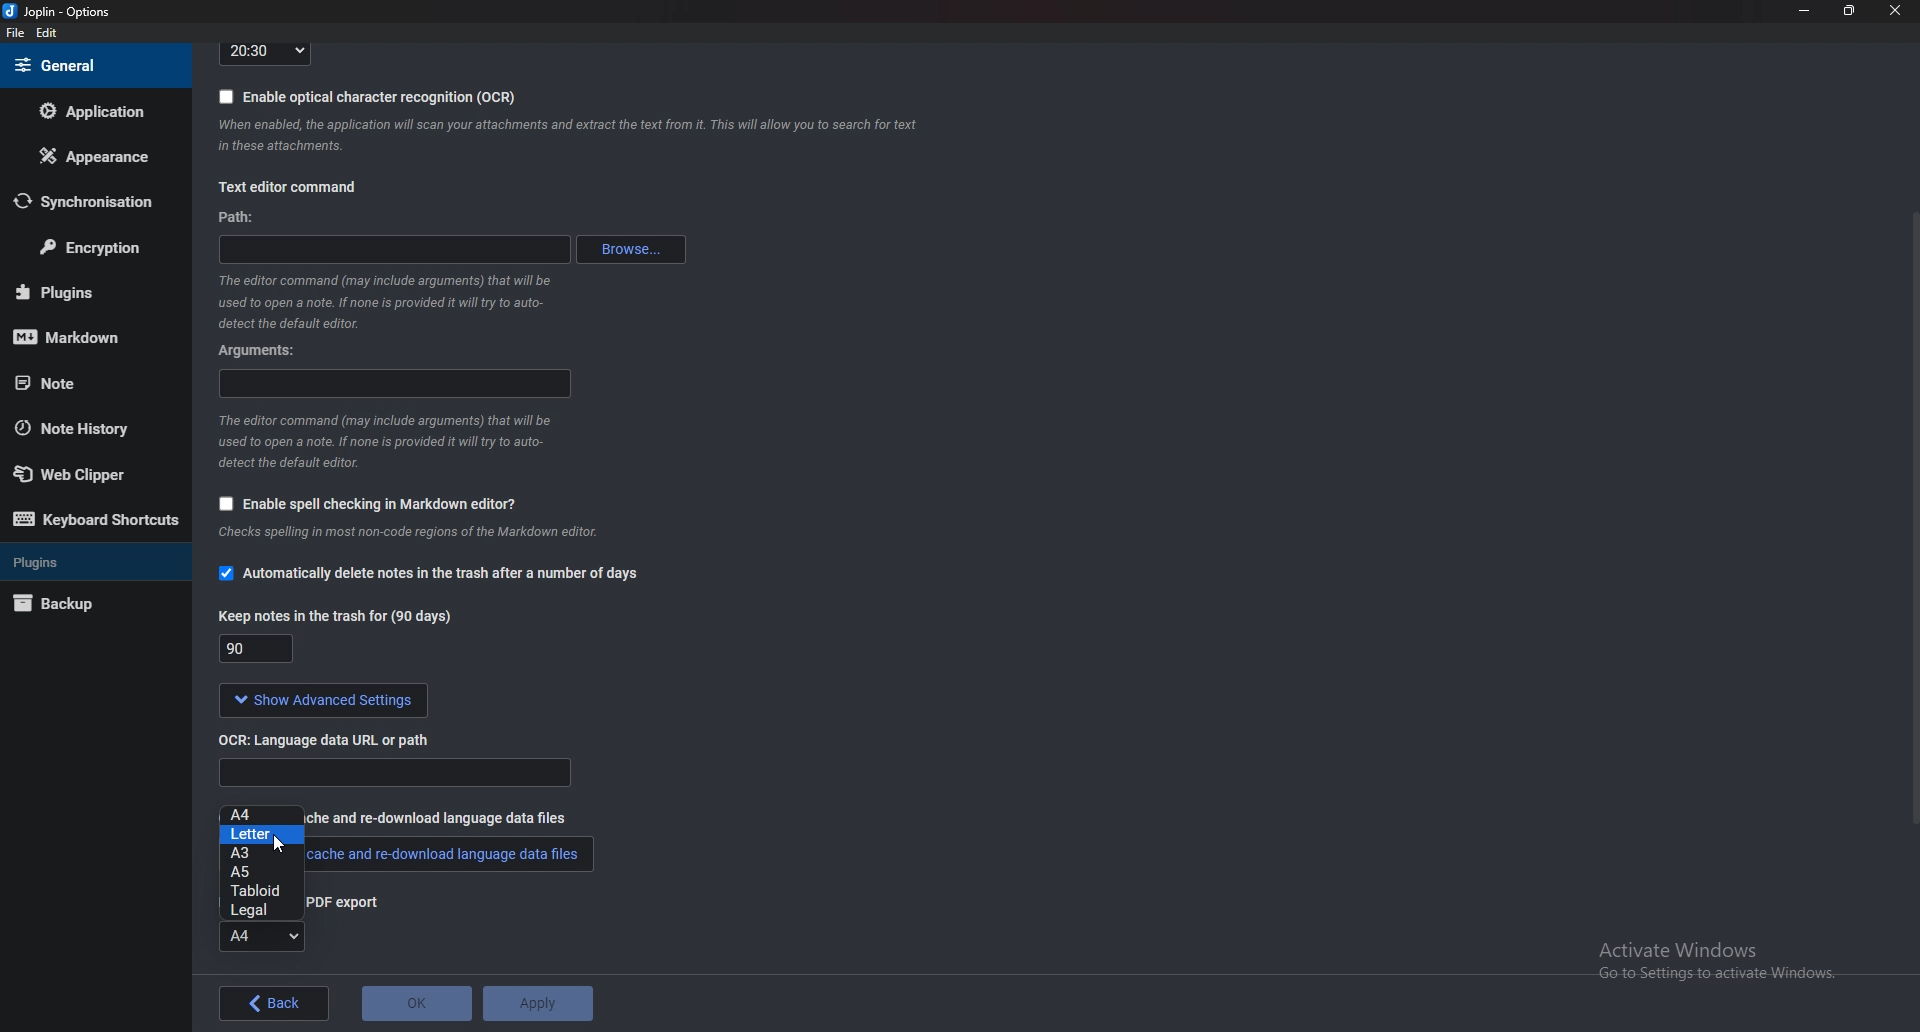  What do you see at coordinates (1807, 10) in the screenshot?
I see `Minimize` at bounding box center [1807, 10].